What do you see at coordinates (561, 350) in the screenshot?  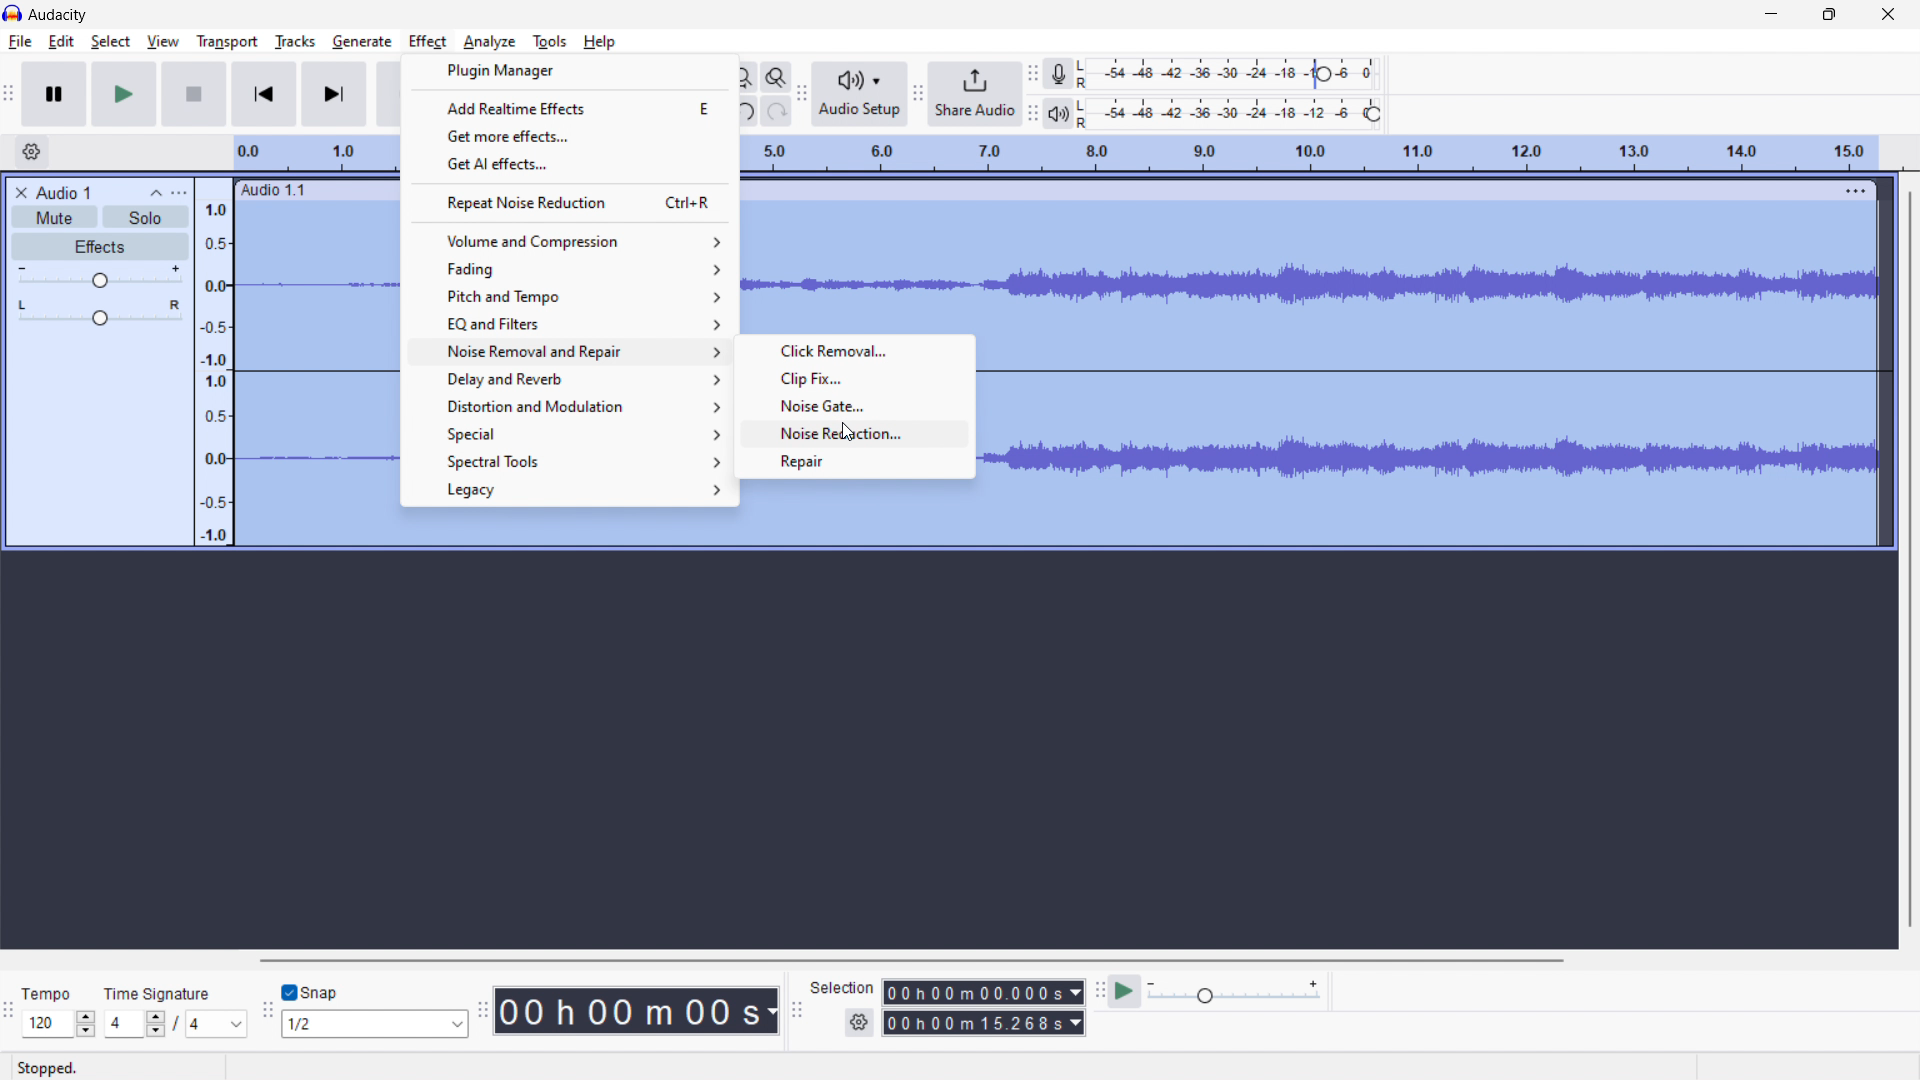 I see `distortion and modulation` at bounding box center [561, 350].